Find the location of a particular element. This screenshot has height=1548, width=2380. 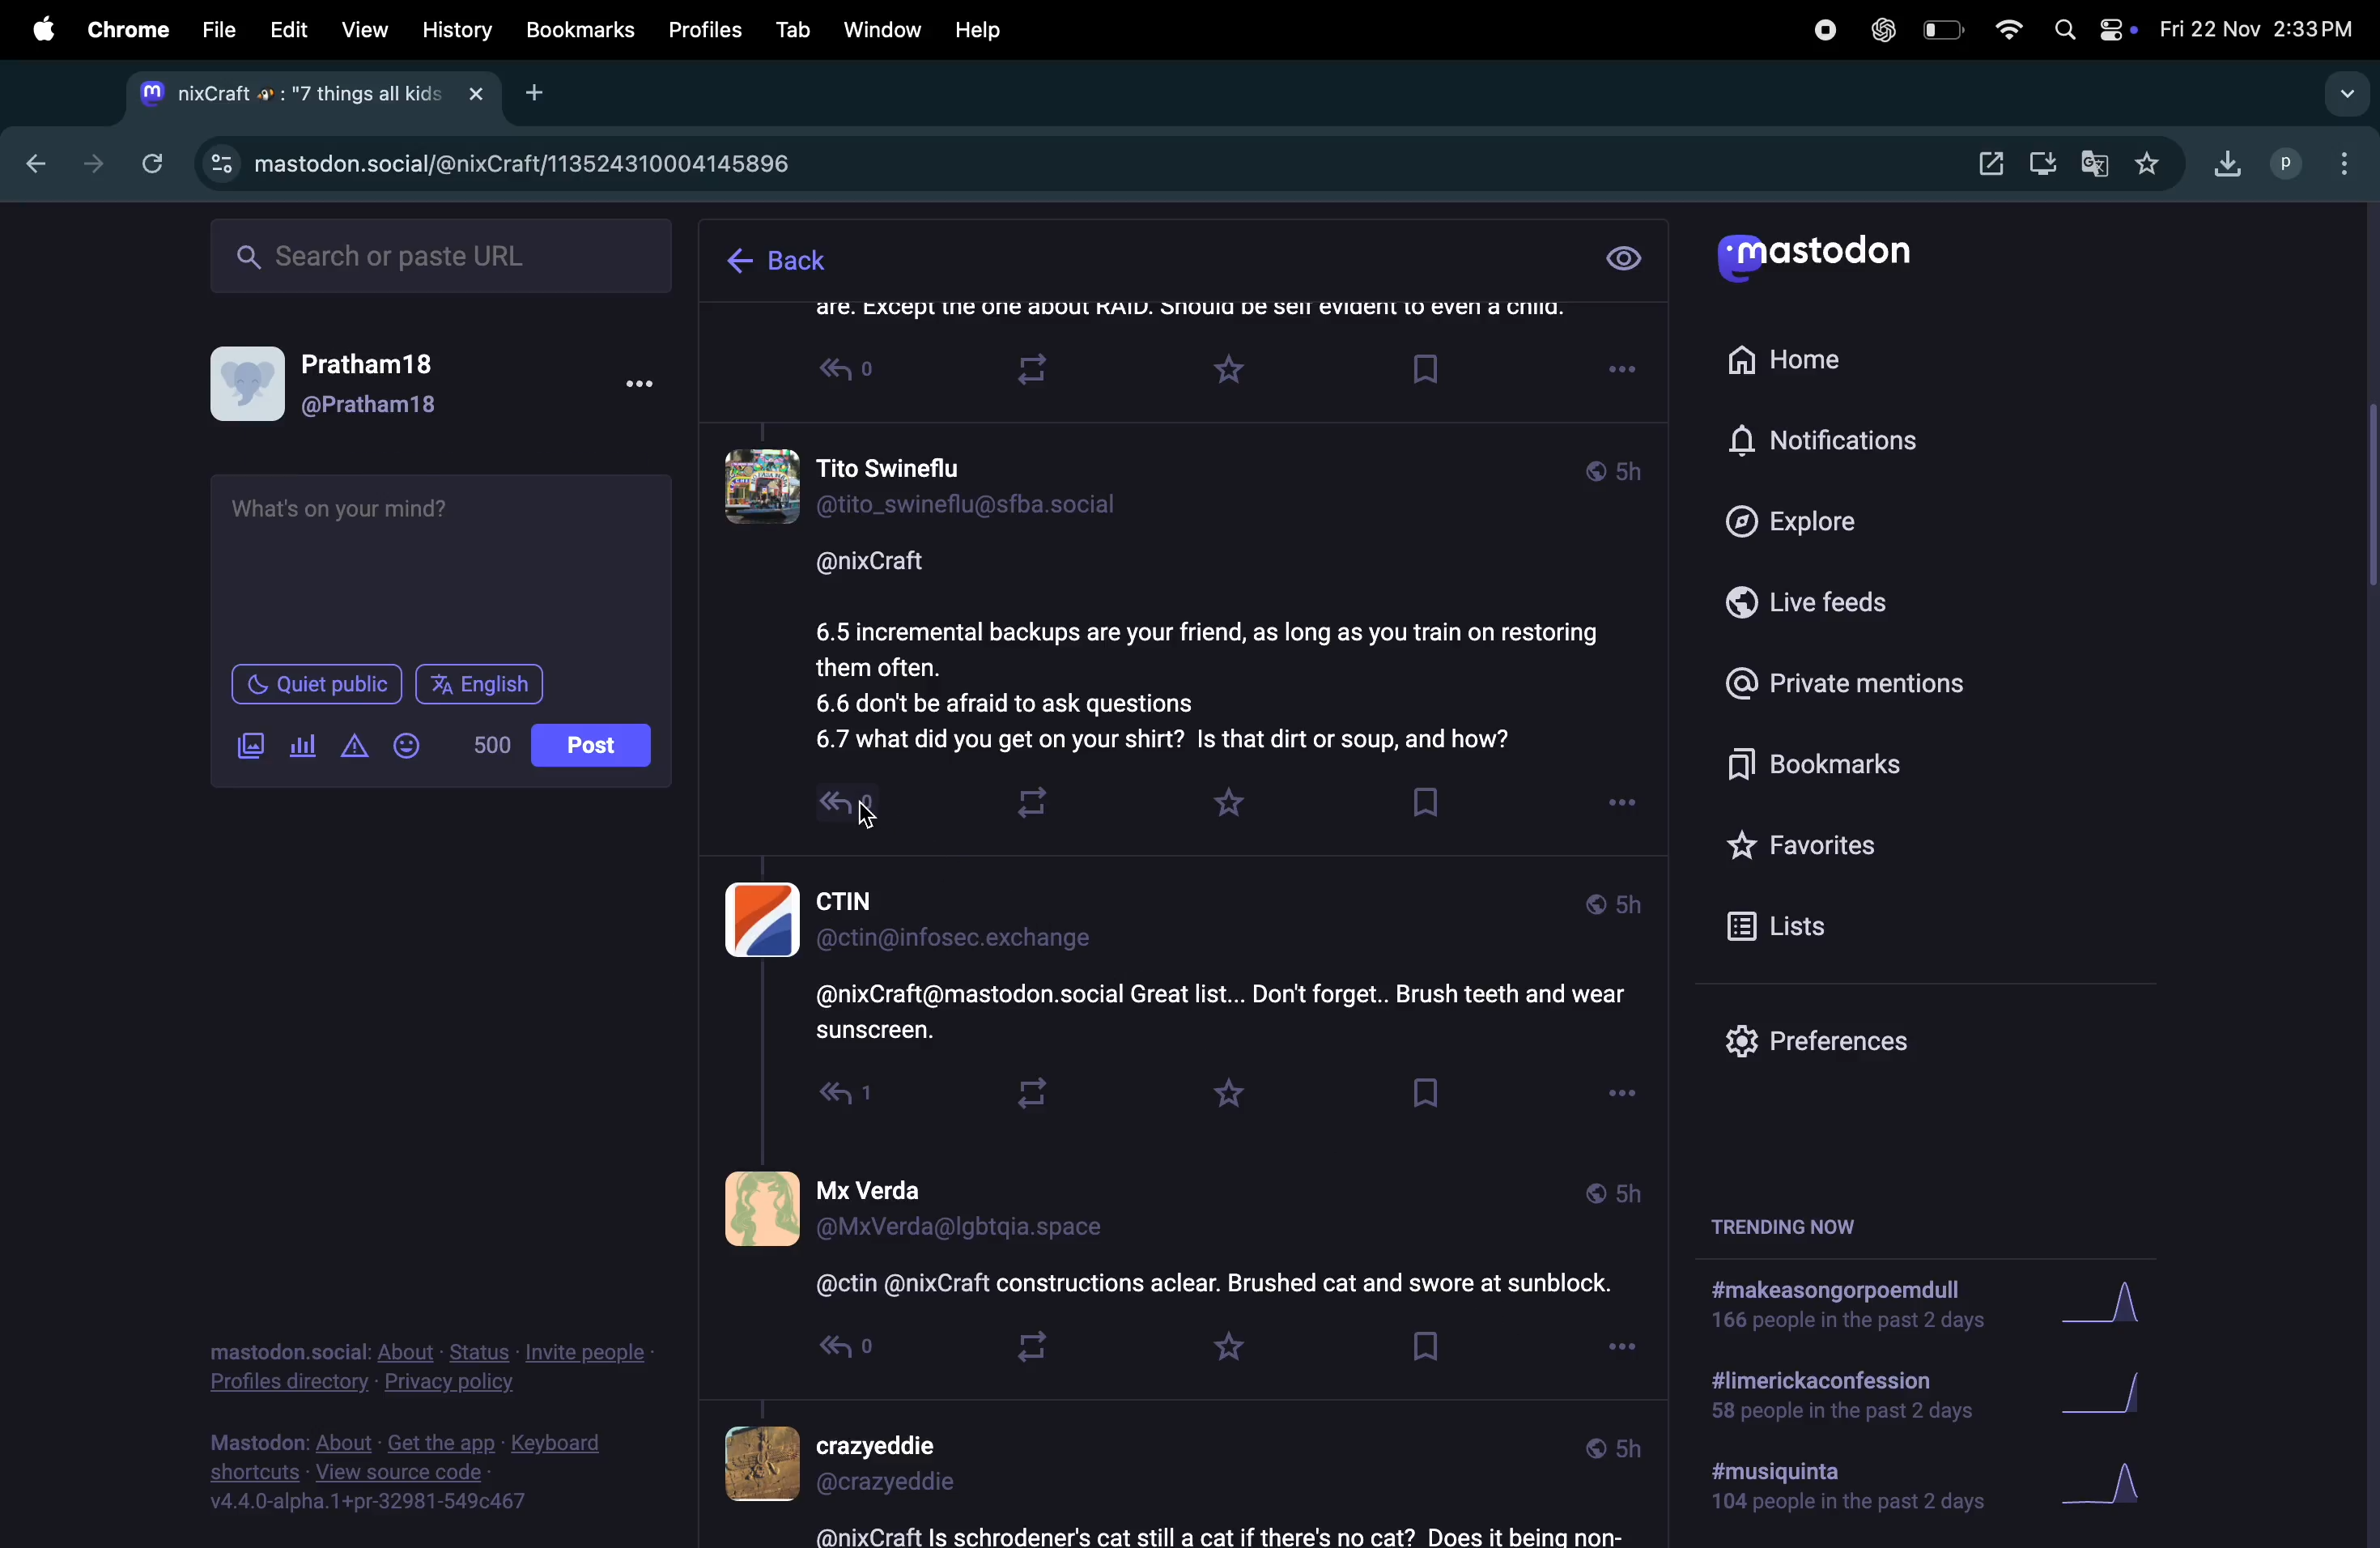

polls is located at coordinates (304, 742).